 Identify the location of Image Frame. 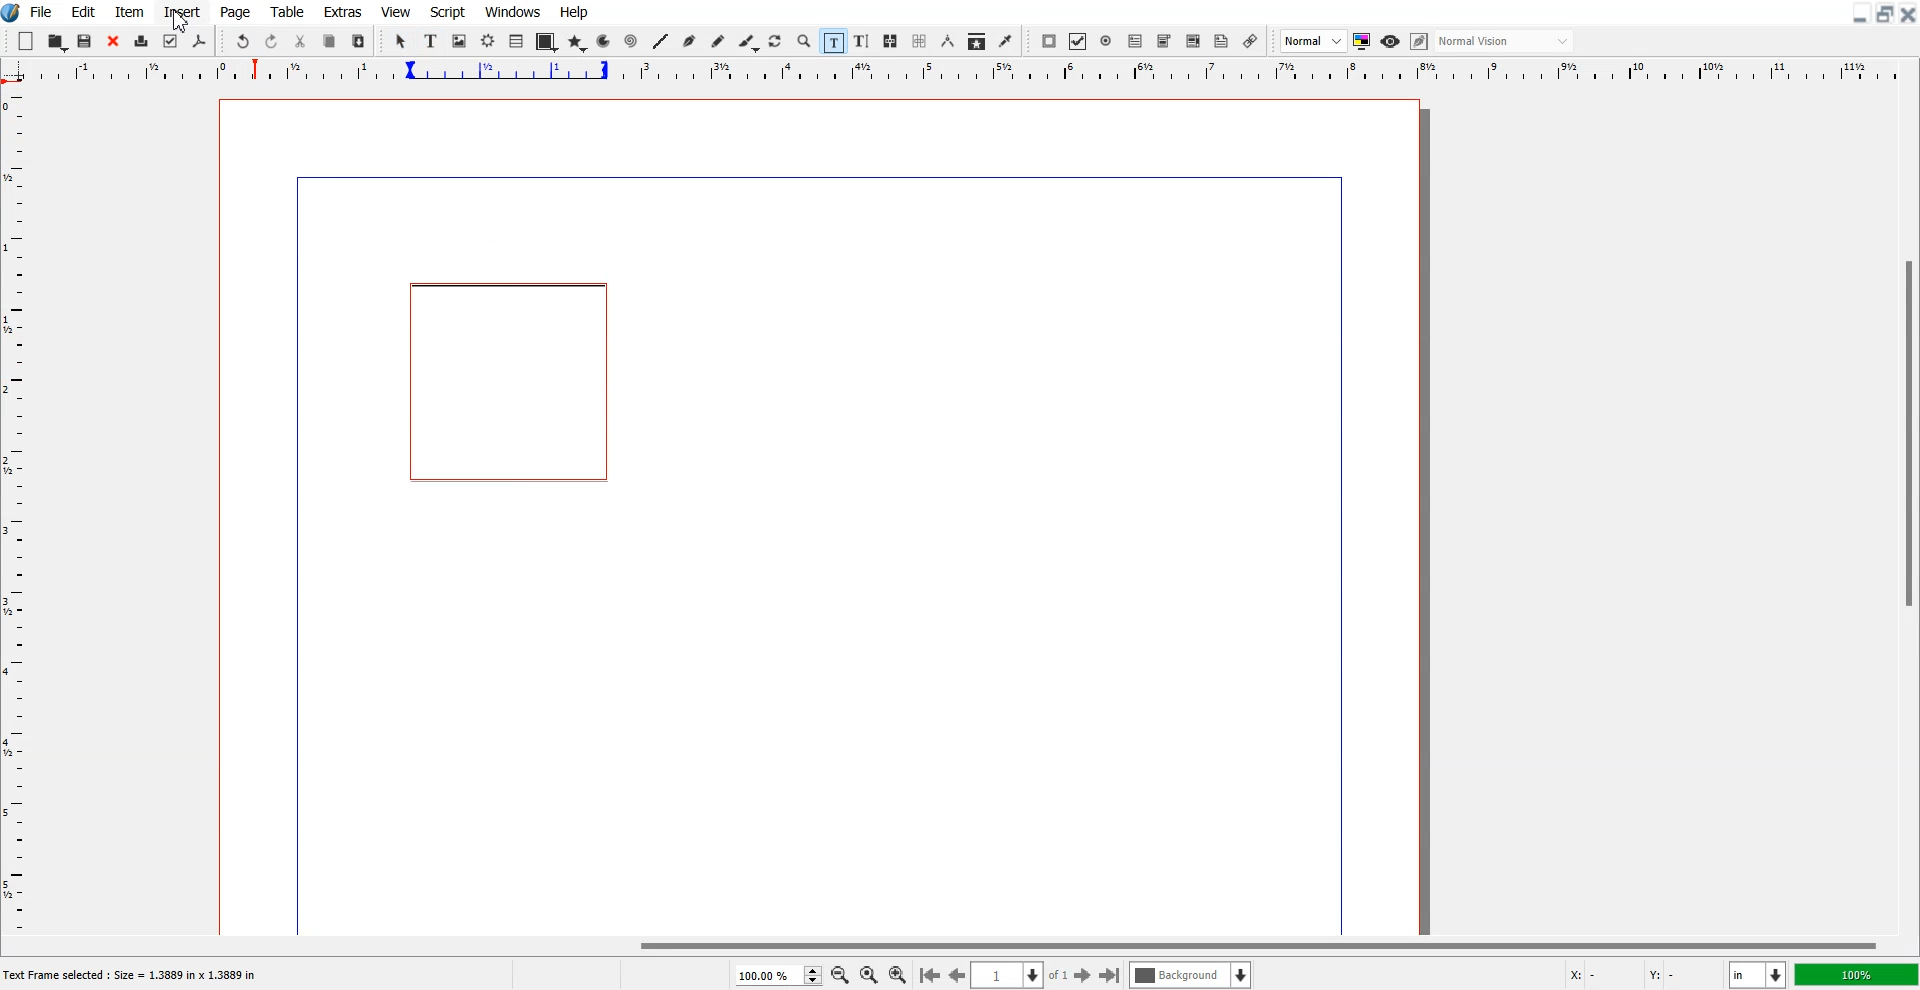
(460, 41).